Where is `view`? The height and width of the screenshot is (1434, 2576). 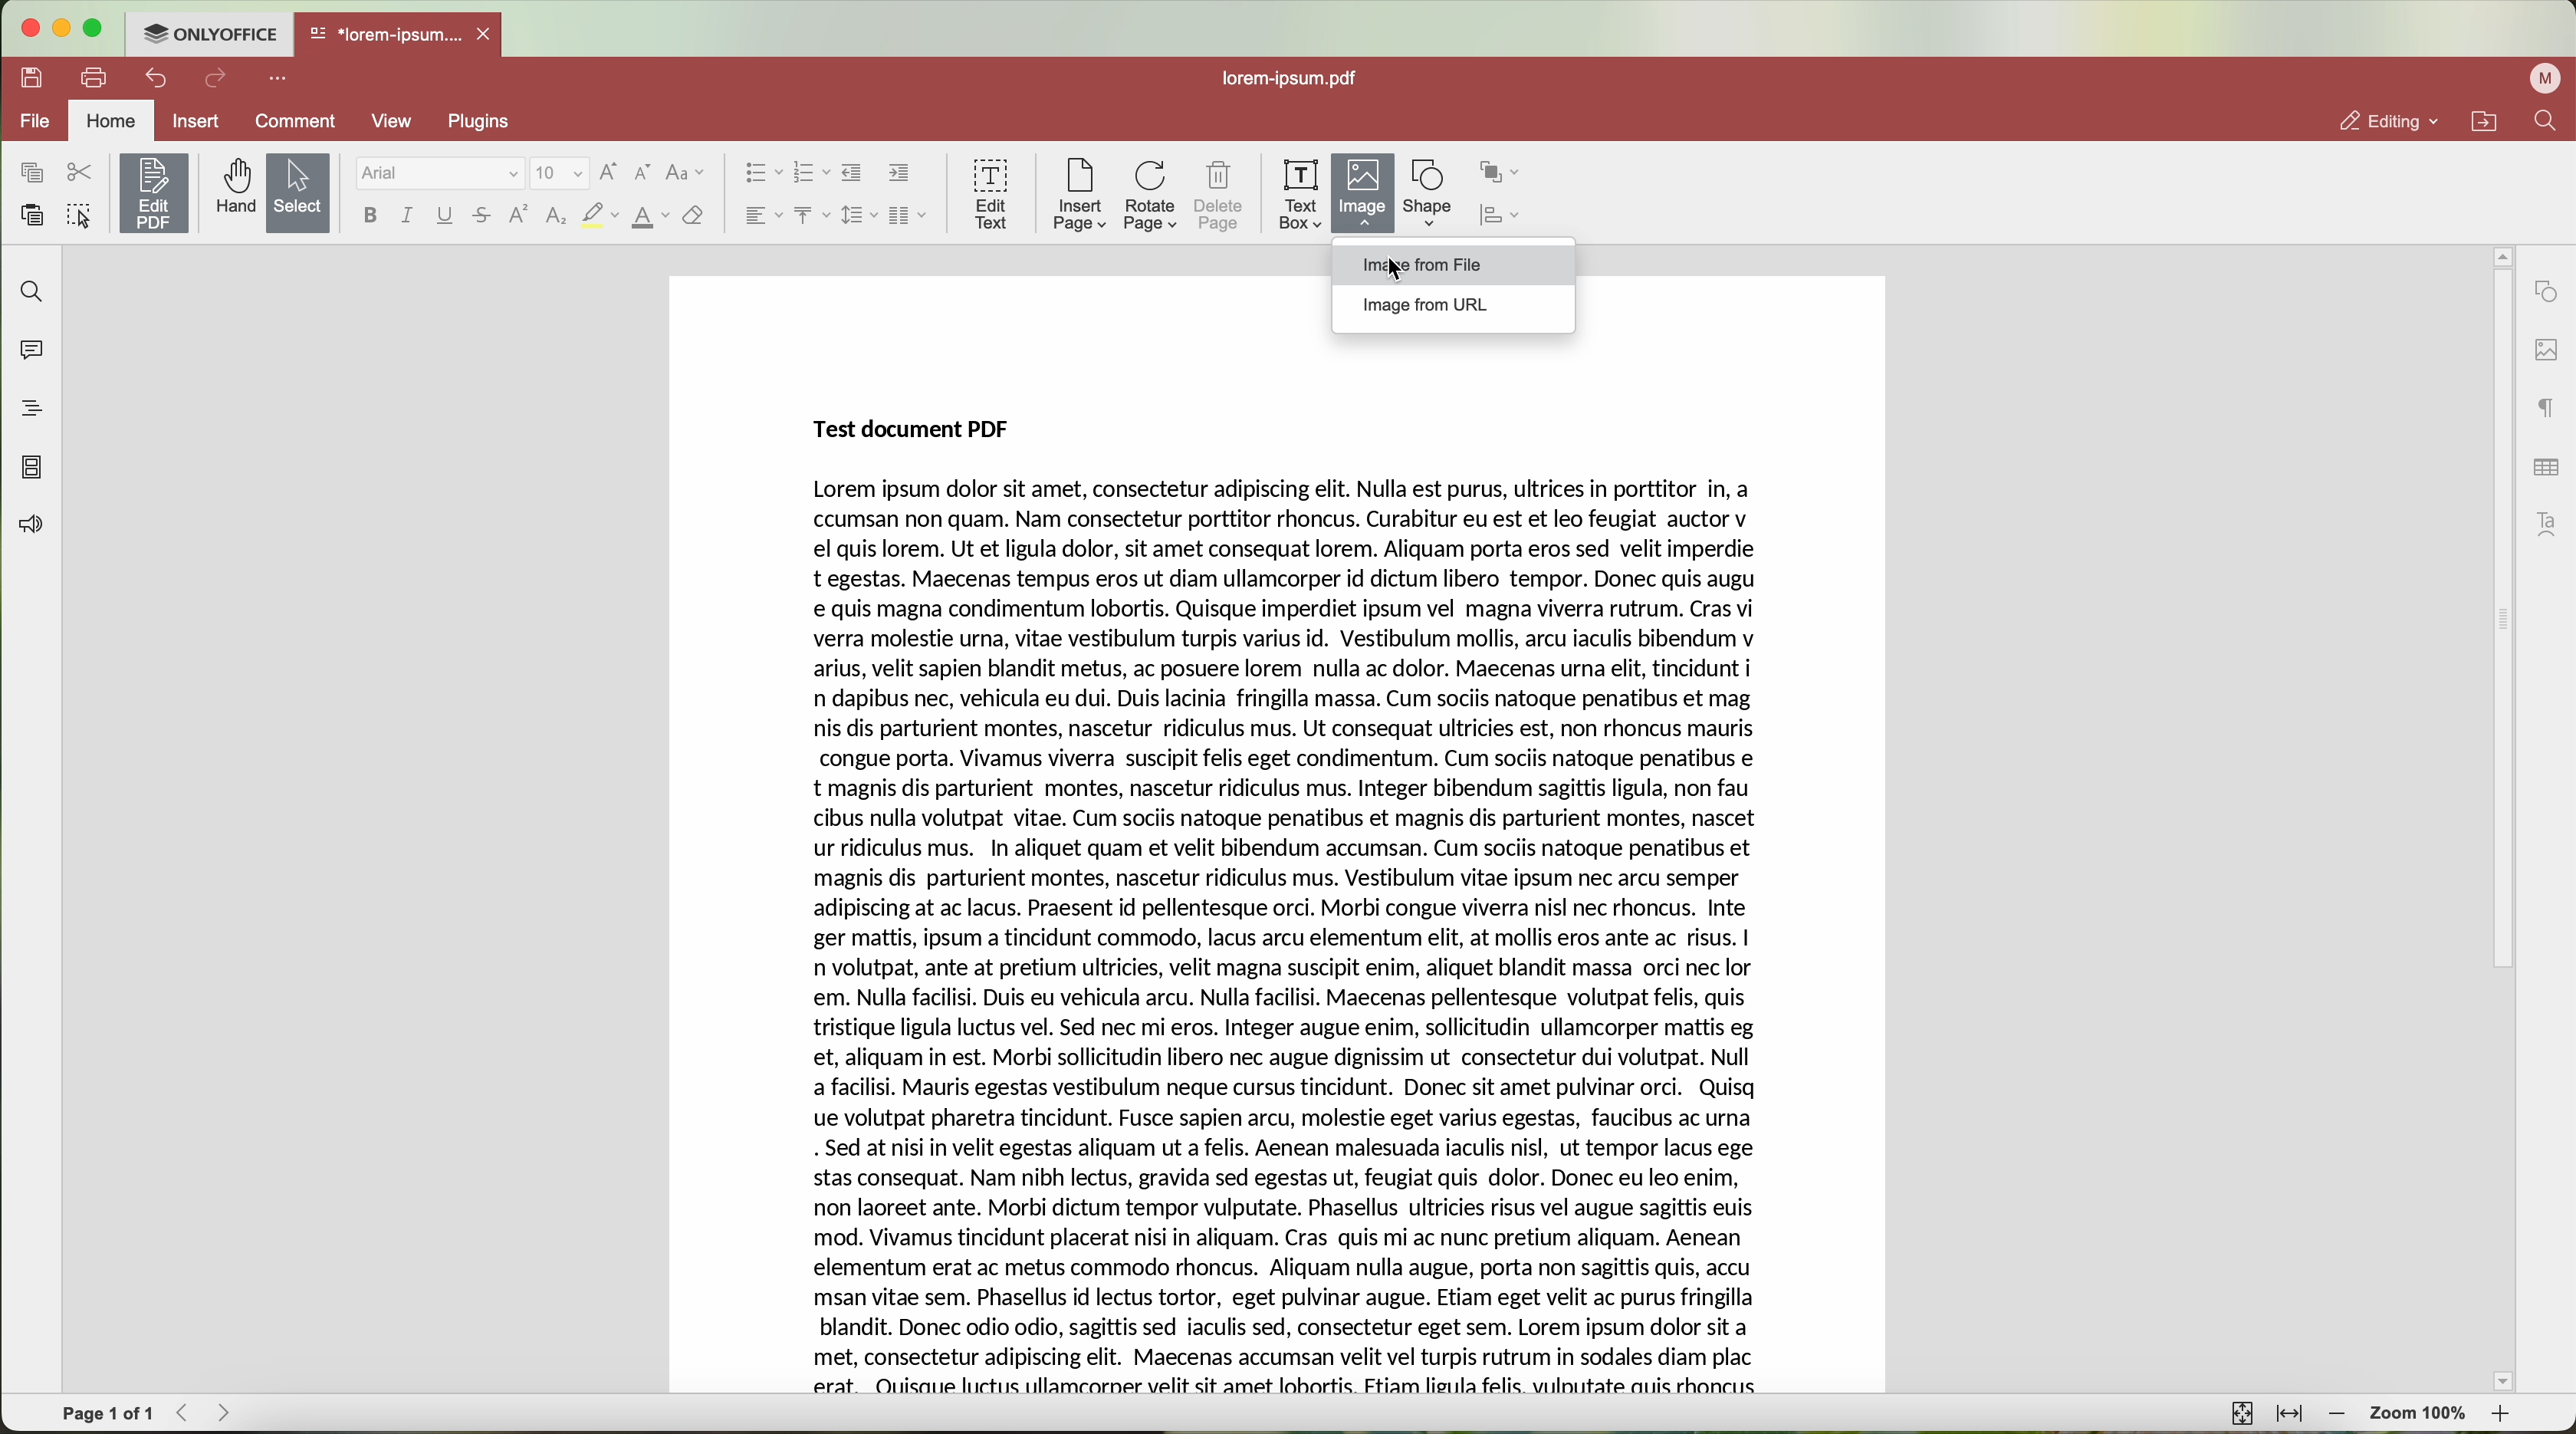 view is located at coordinates (399, 121).